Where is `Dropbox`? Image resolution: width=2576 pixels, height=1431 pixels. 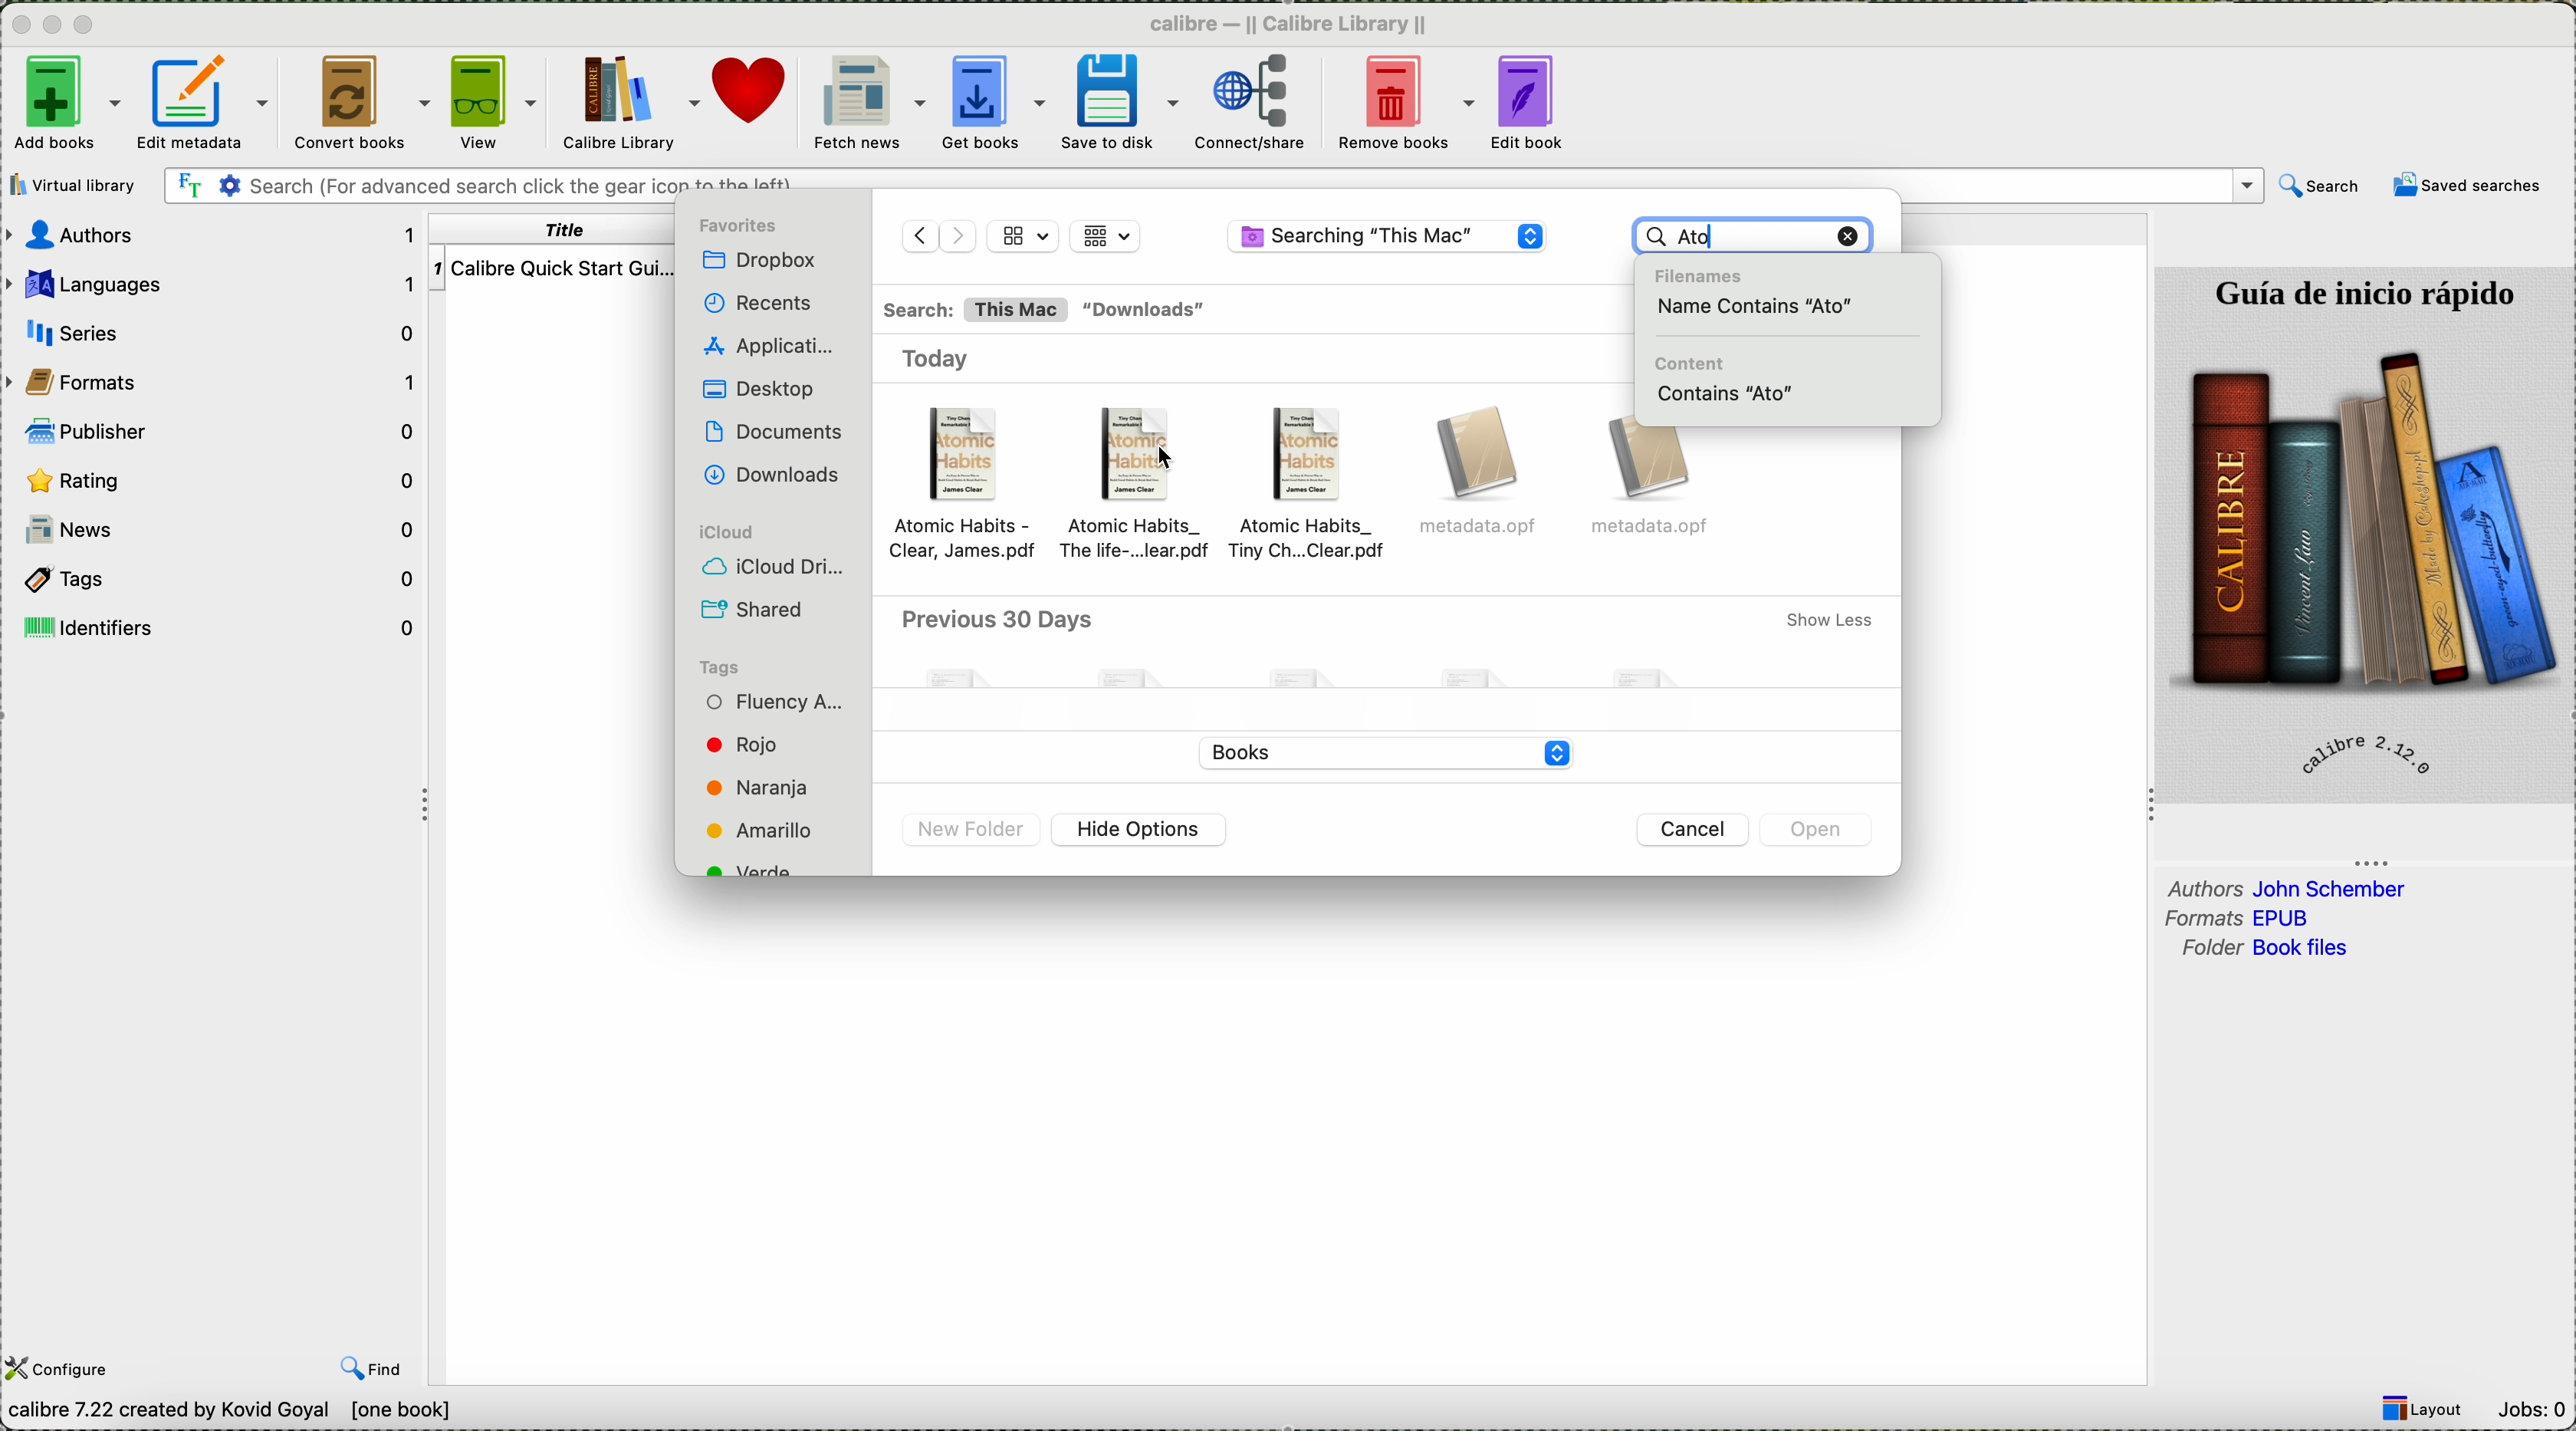 Dropbox is located at coordinates (765, 261).